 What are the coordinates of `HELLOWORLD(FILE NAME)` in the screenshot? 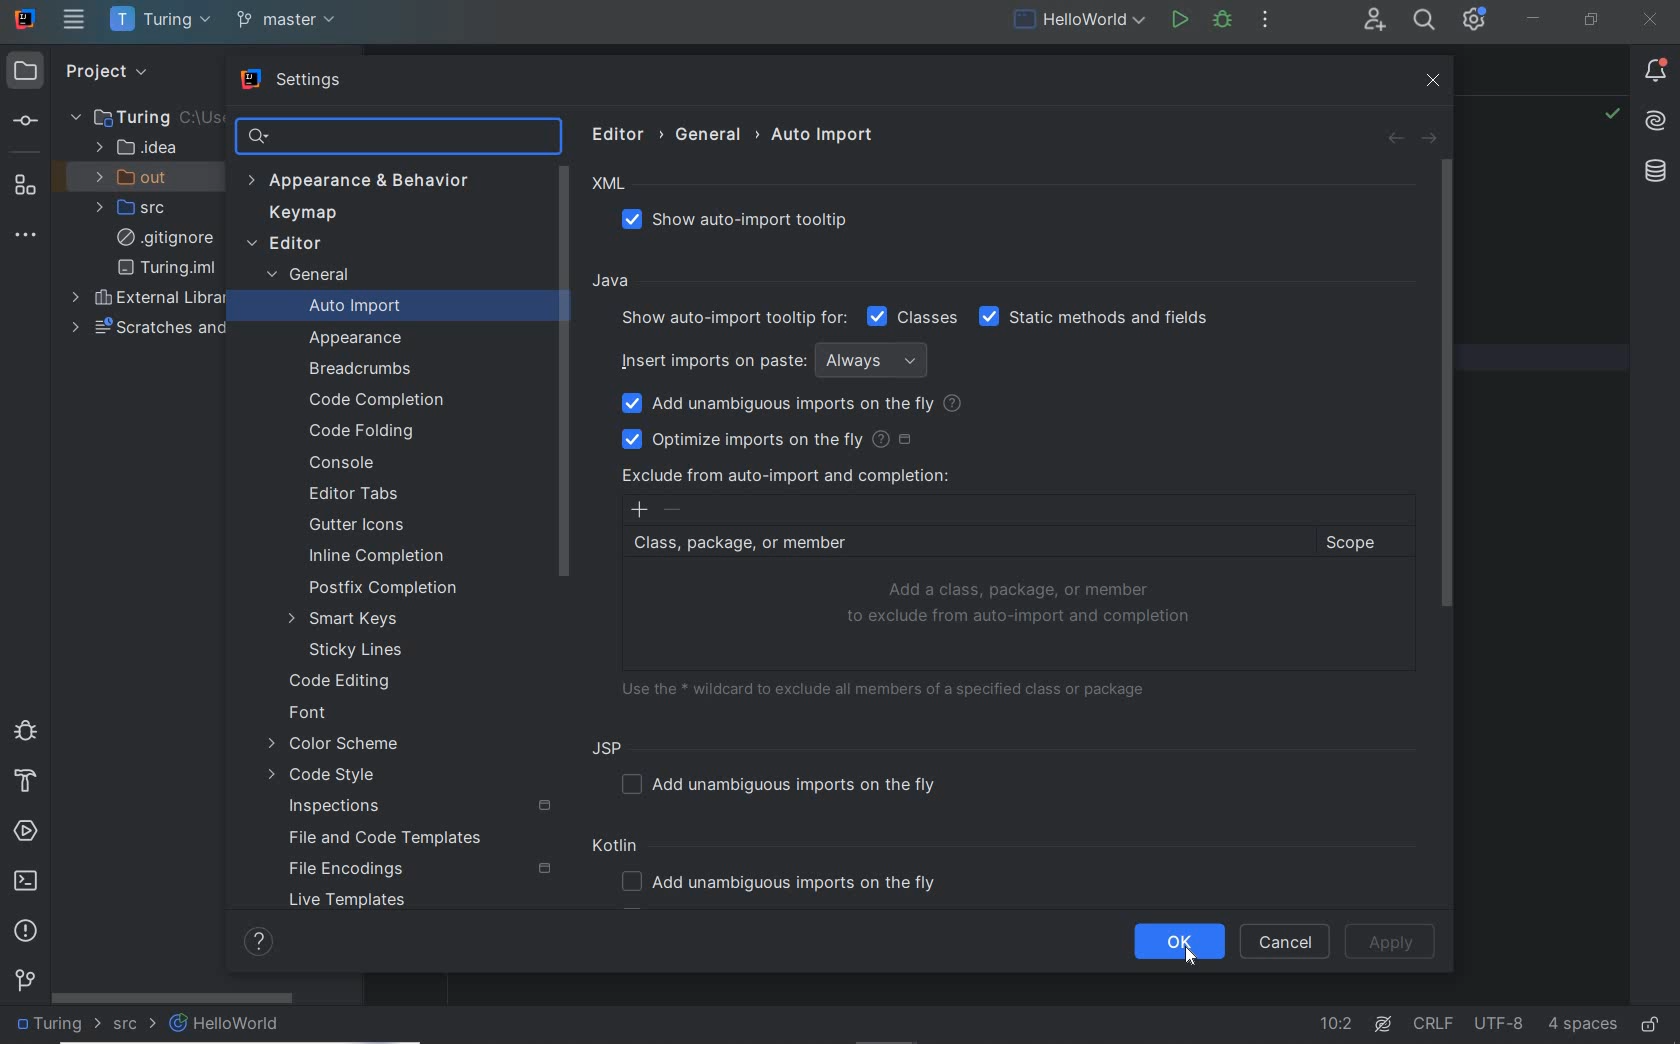 It's located at (231, 1024).